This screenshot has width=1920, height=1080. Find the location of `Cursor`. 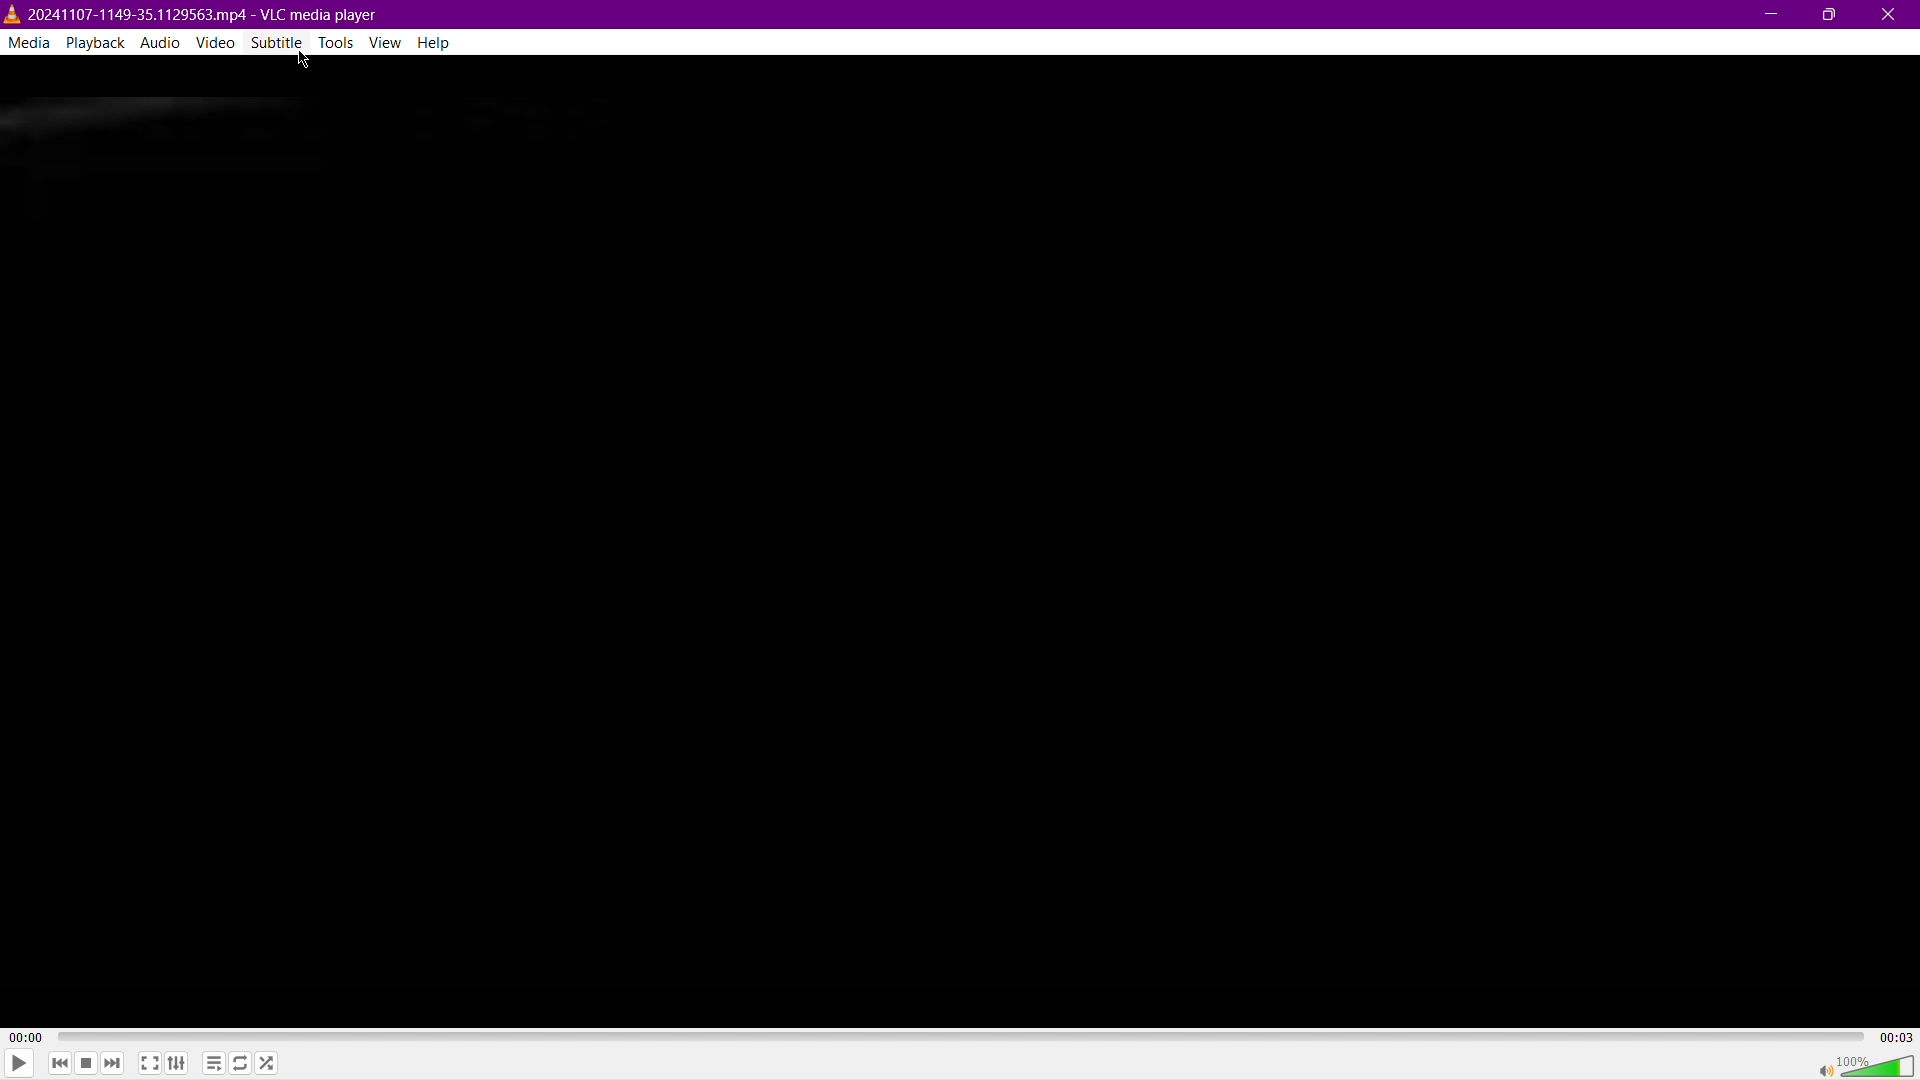

Cursor is located at coordinates (302, 59).